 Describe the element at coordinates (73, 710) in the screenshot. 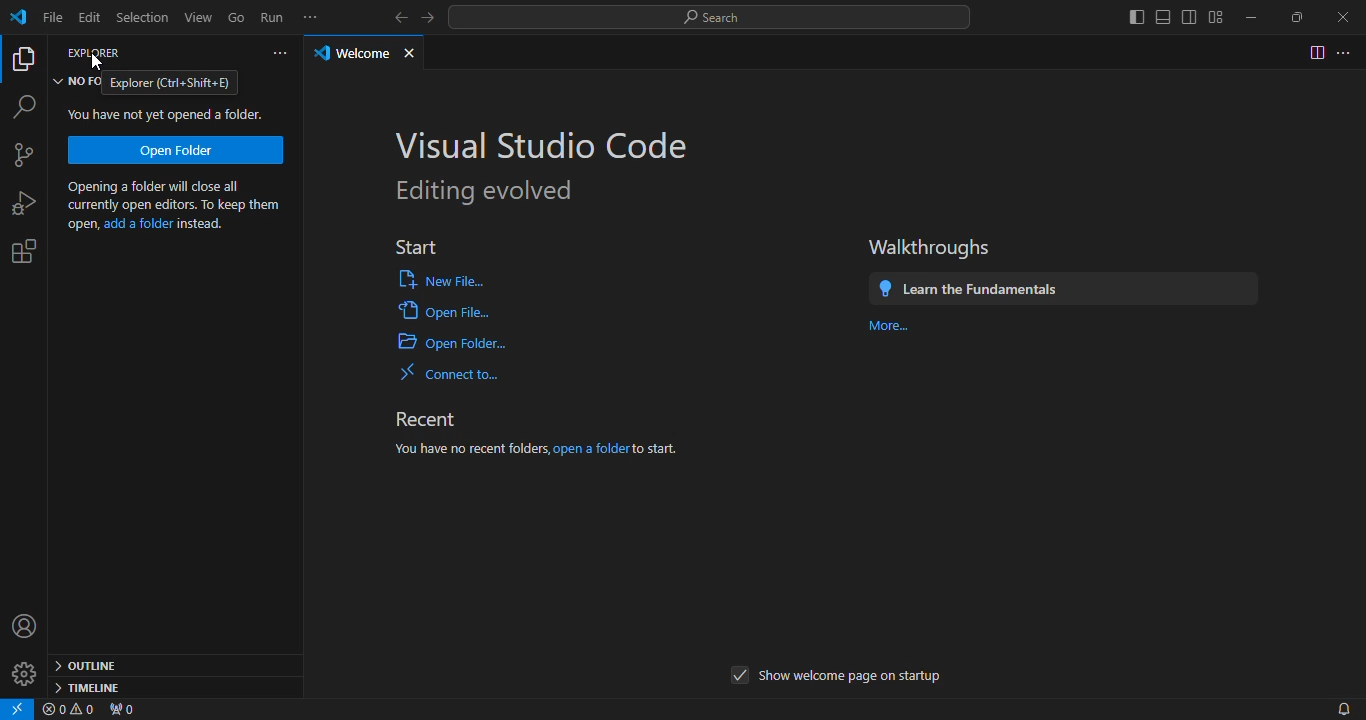

I see `warnings` at that location.